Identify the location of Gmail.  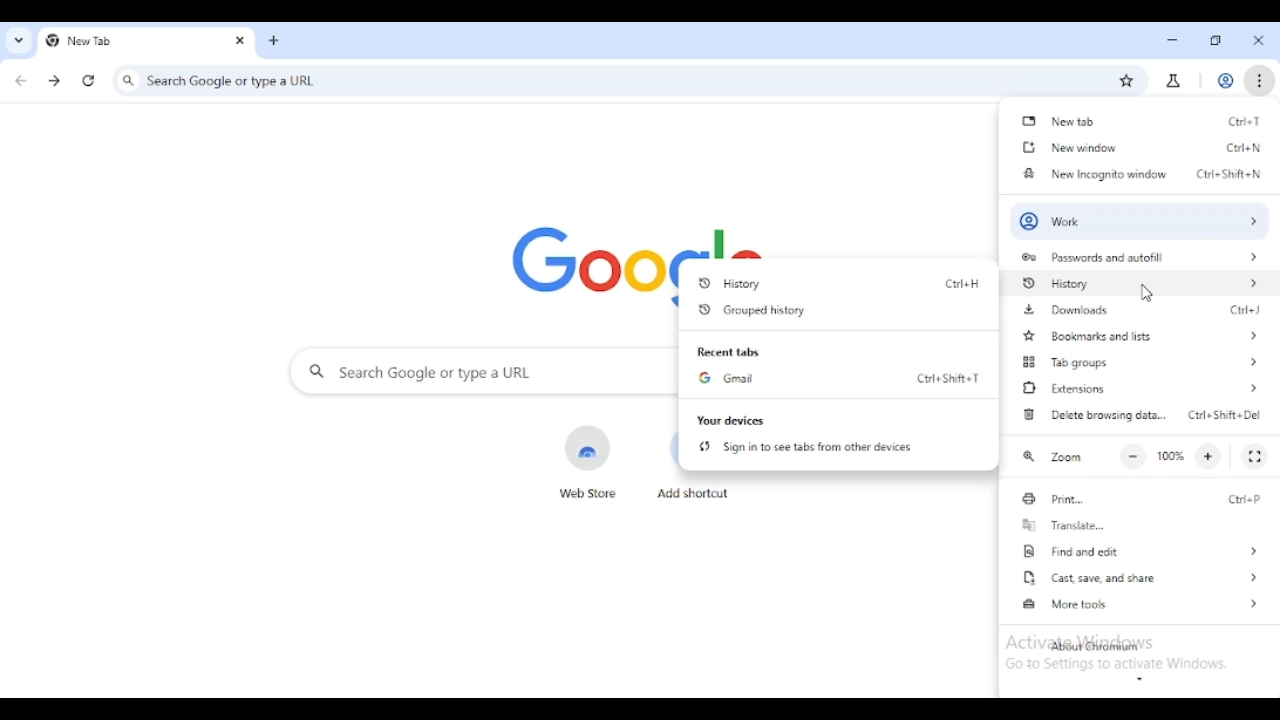
(726, 379).